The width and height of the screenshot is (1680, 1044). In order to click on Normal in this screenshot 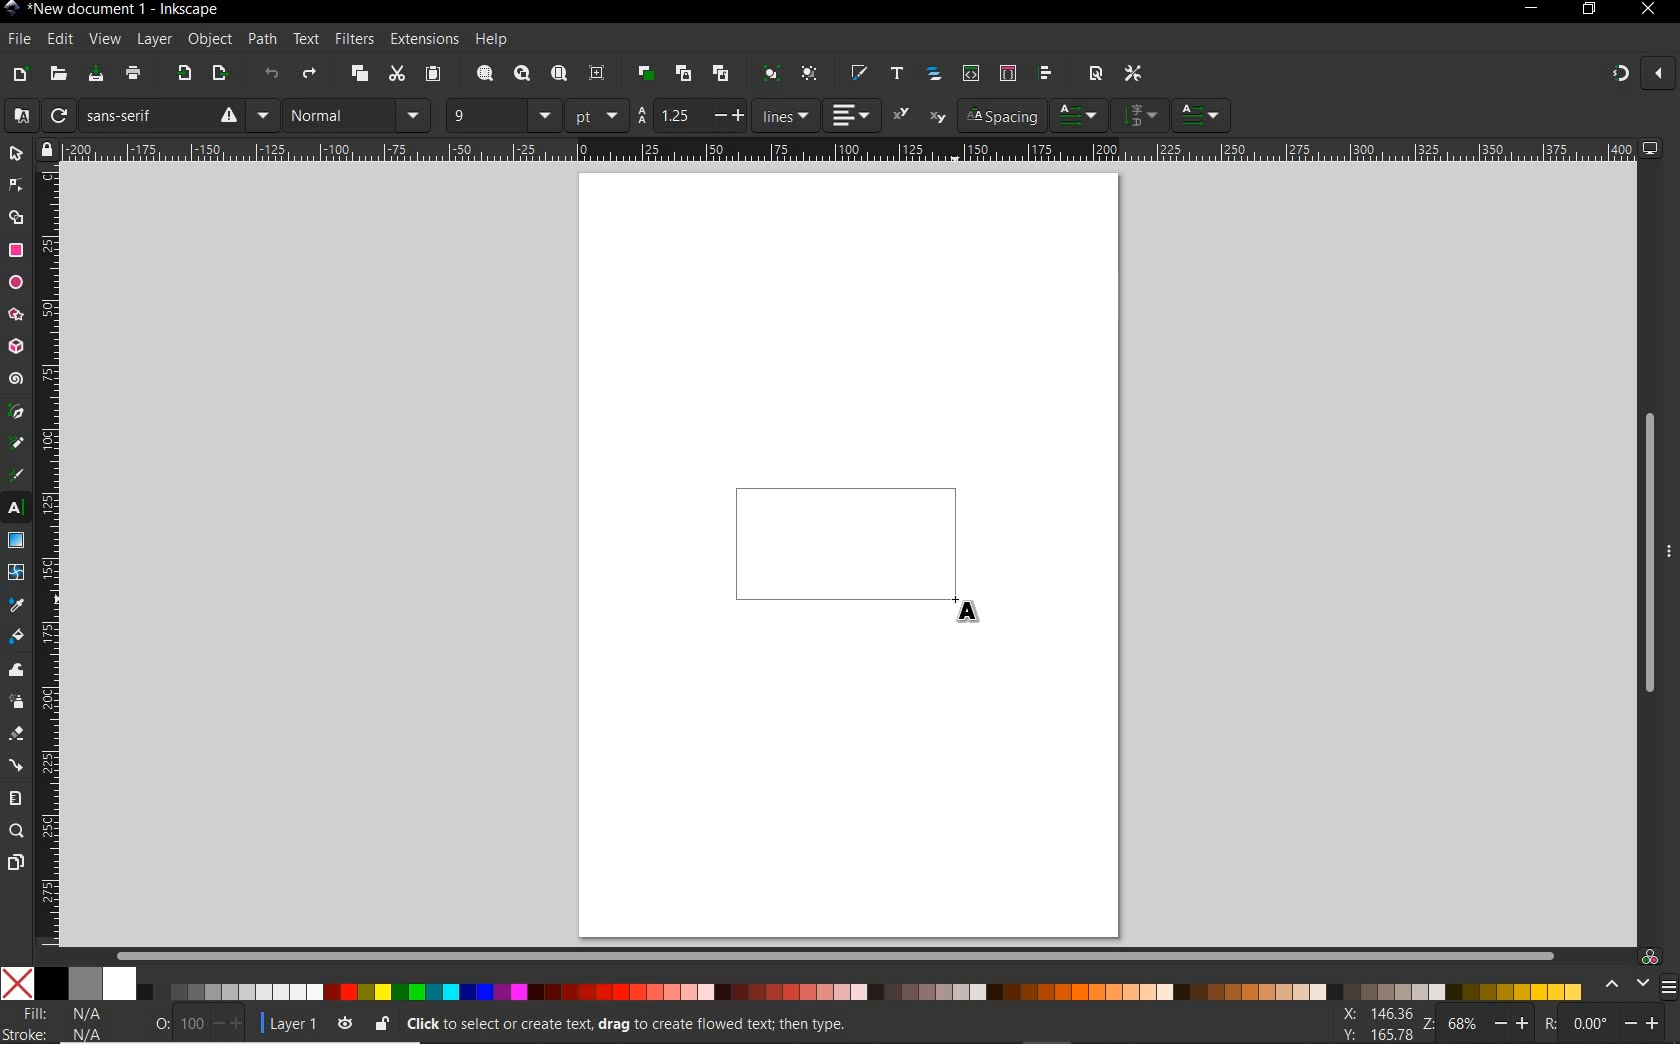, I will do `click(338, 115)`.